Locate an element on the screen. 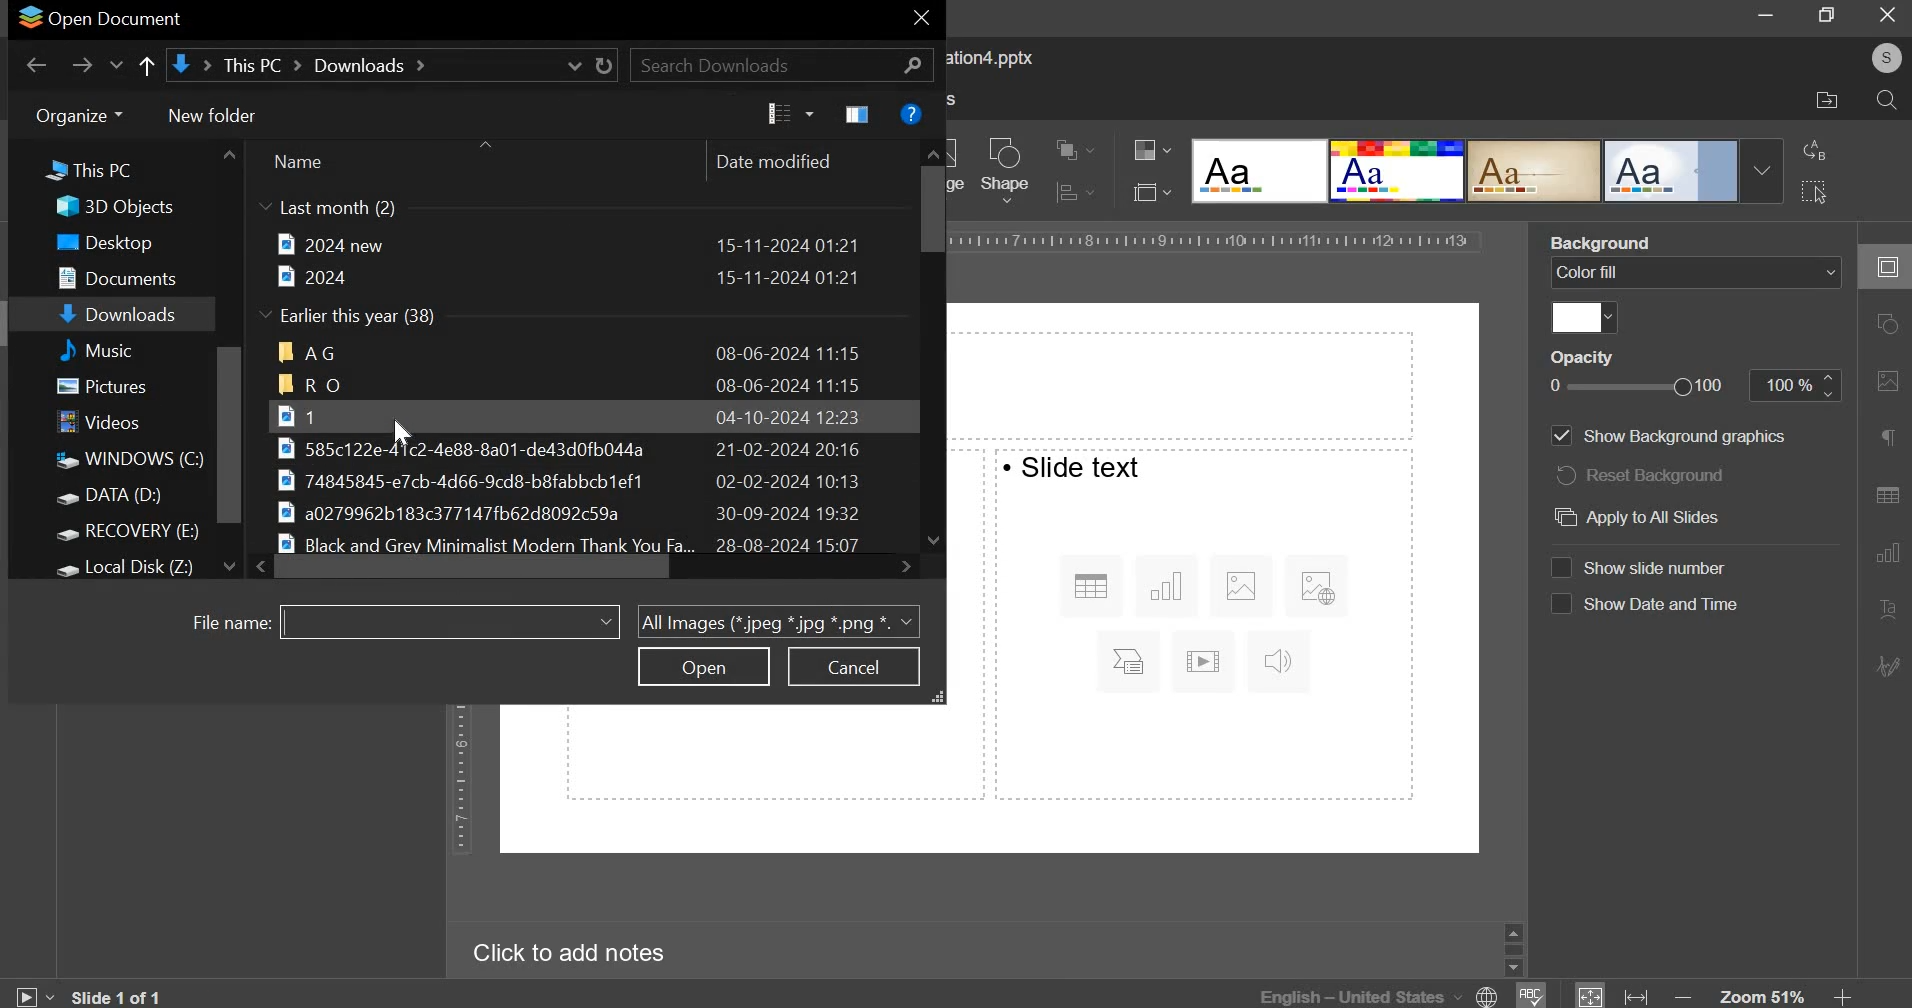 The width and height of the screenshot is (1912, 1008). Name is located at coordinates (297, 162).